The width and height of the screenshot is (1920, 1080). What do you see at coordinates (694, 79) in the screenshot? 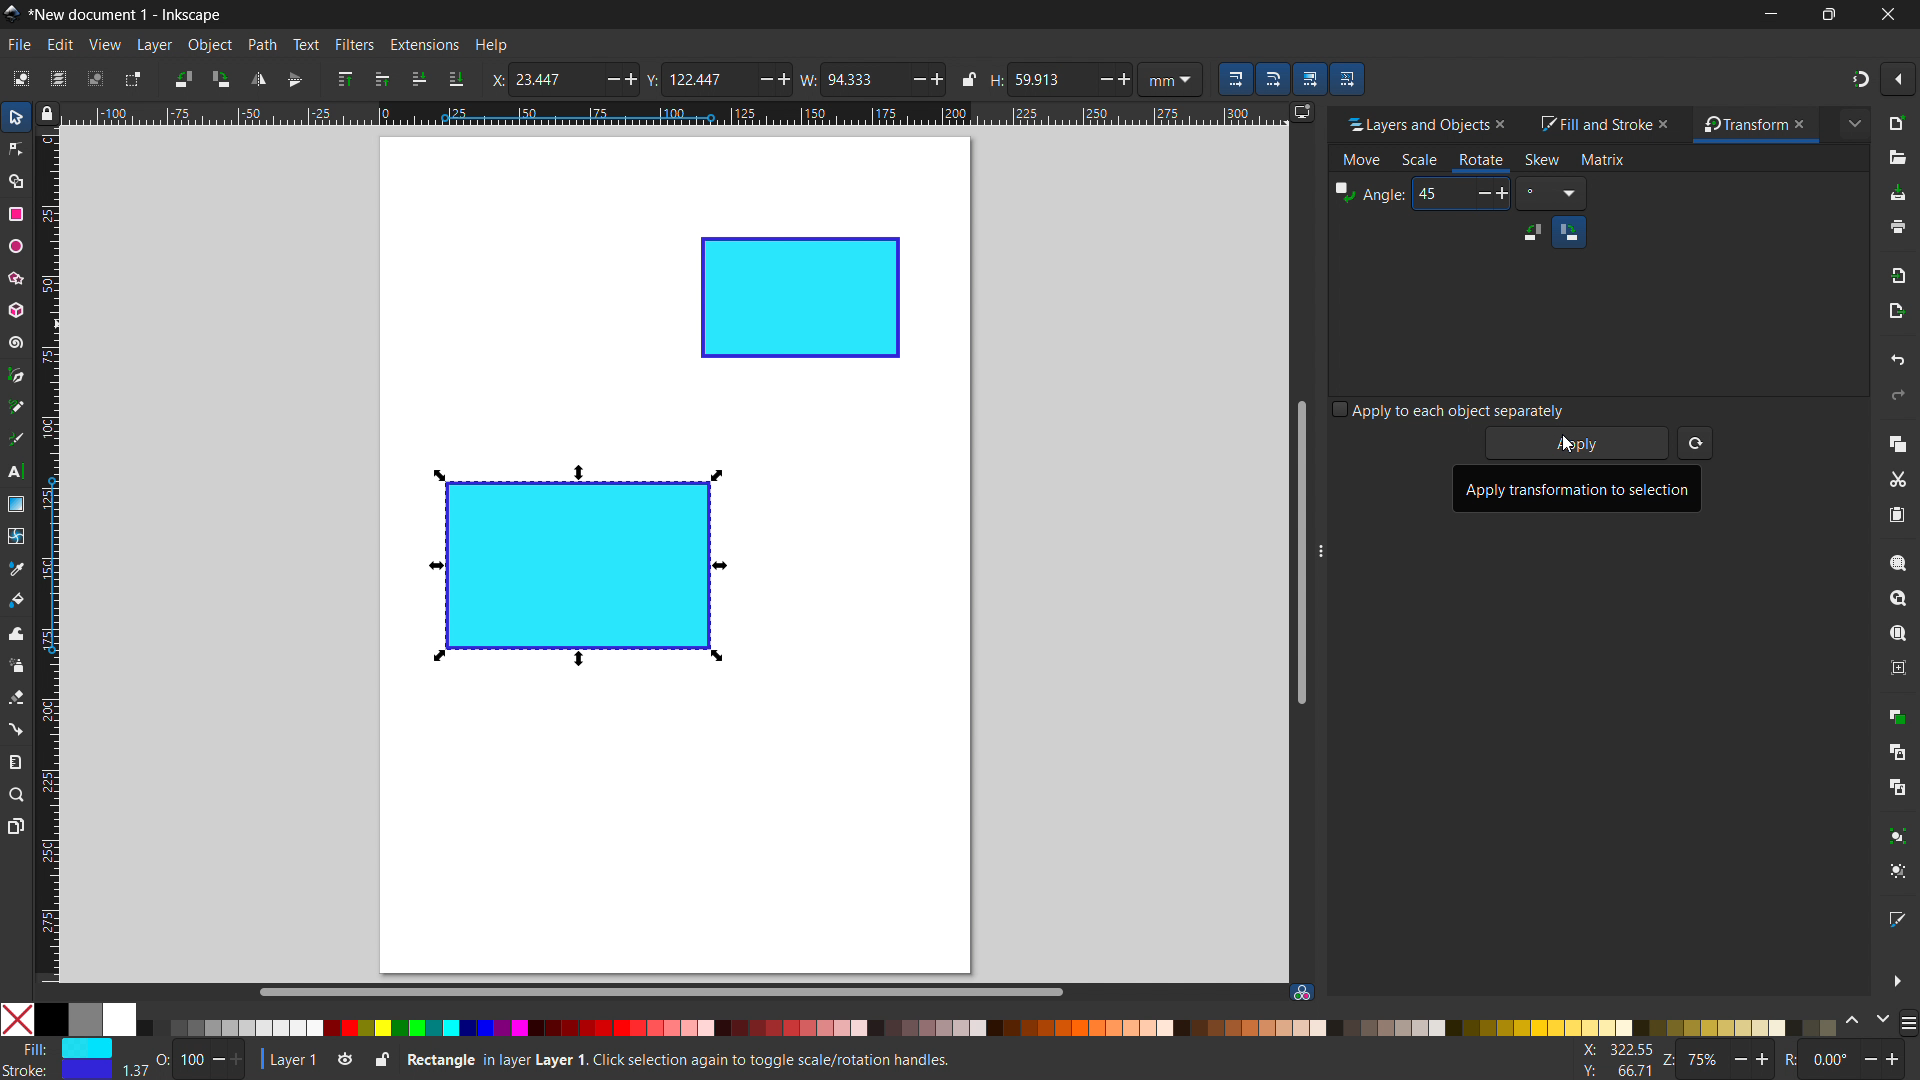
I see `Y: 122.447` at bounding box center [694, 79].